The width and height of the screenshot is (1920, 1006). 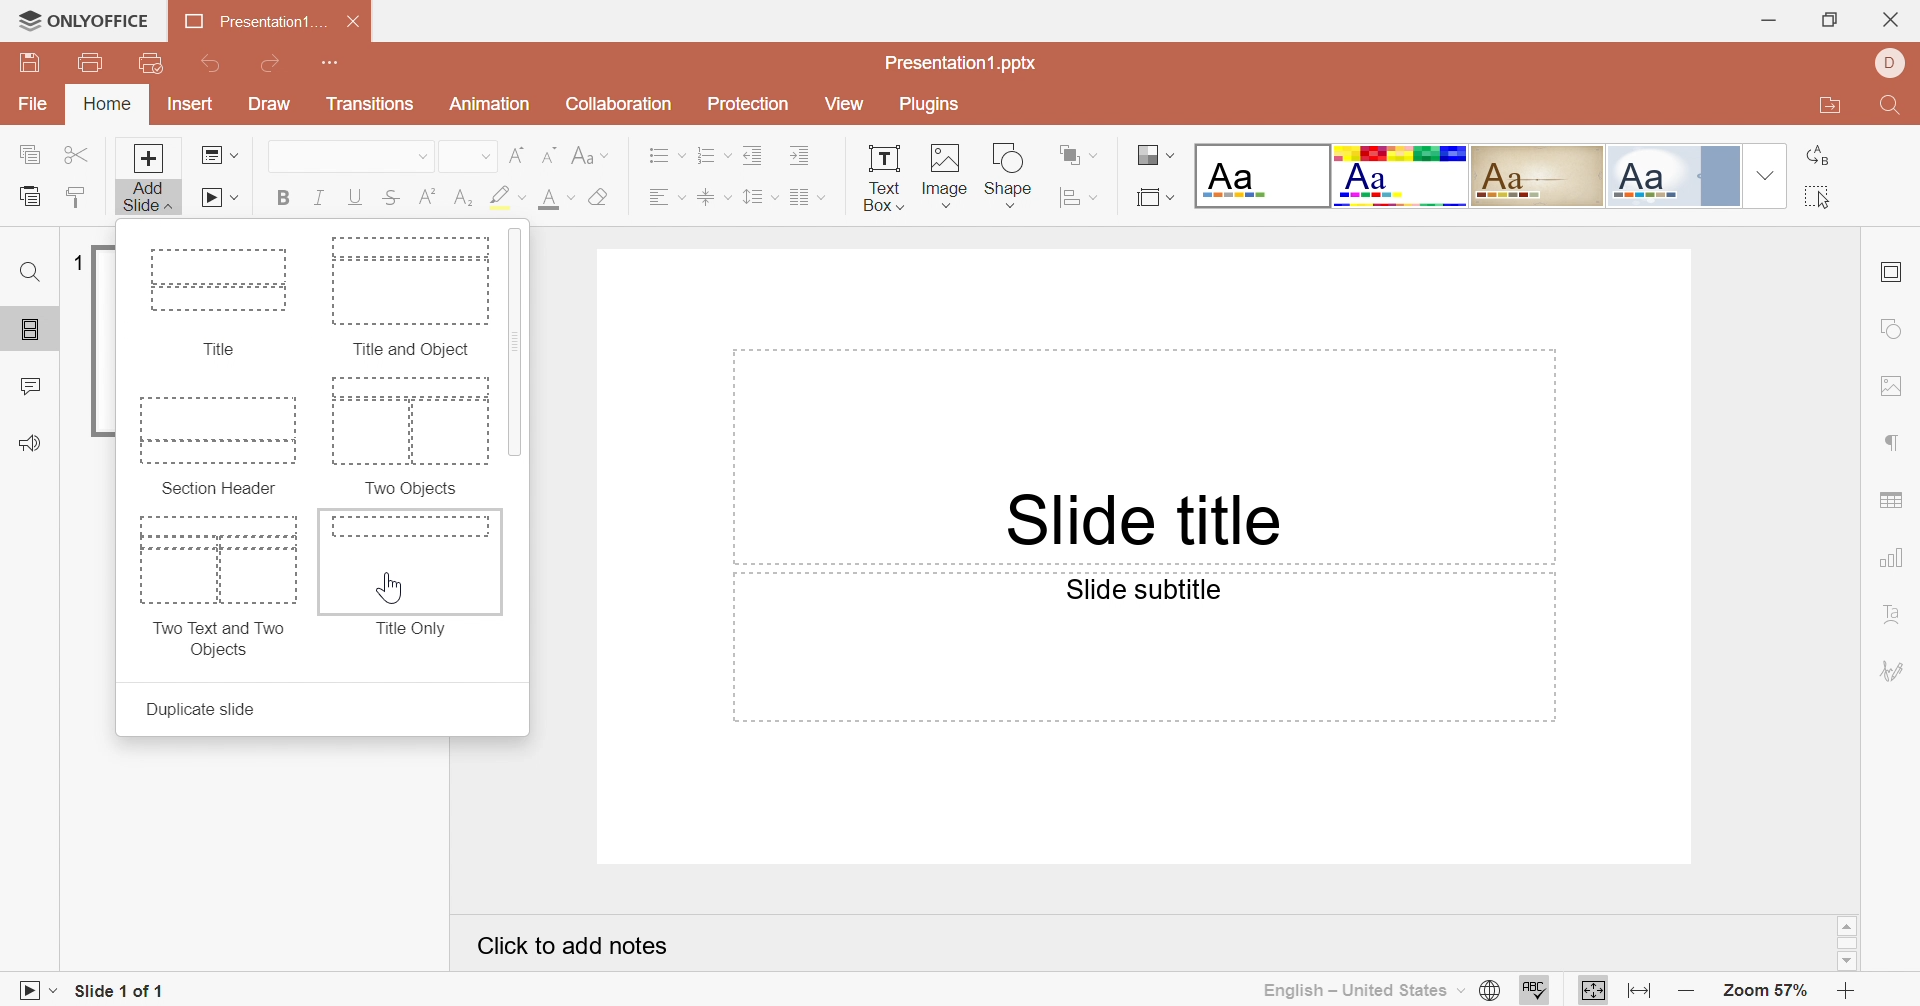 I want to click on Increment font size, so click(x=519, y=157).